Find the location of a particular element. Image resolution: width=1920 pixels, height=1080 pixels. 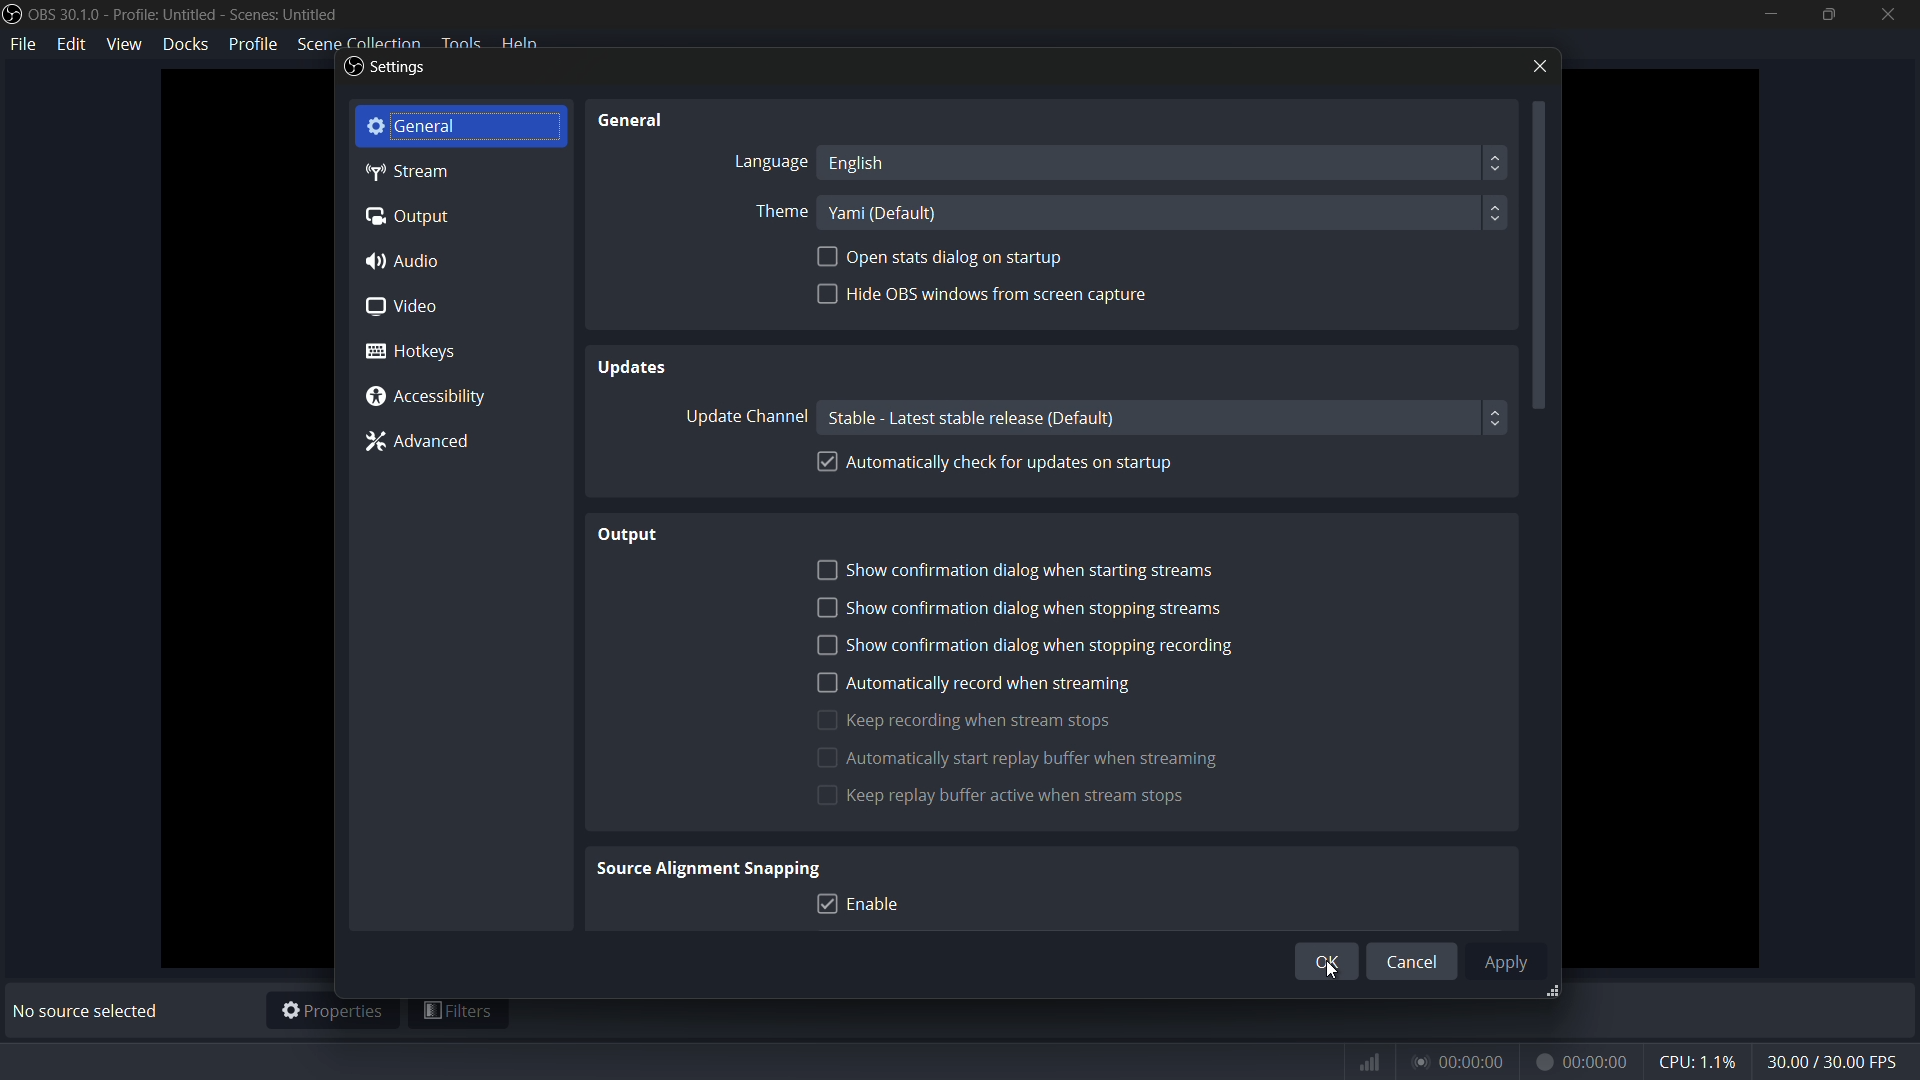

close is located at coordinates (1884, 17).